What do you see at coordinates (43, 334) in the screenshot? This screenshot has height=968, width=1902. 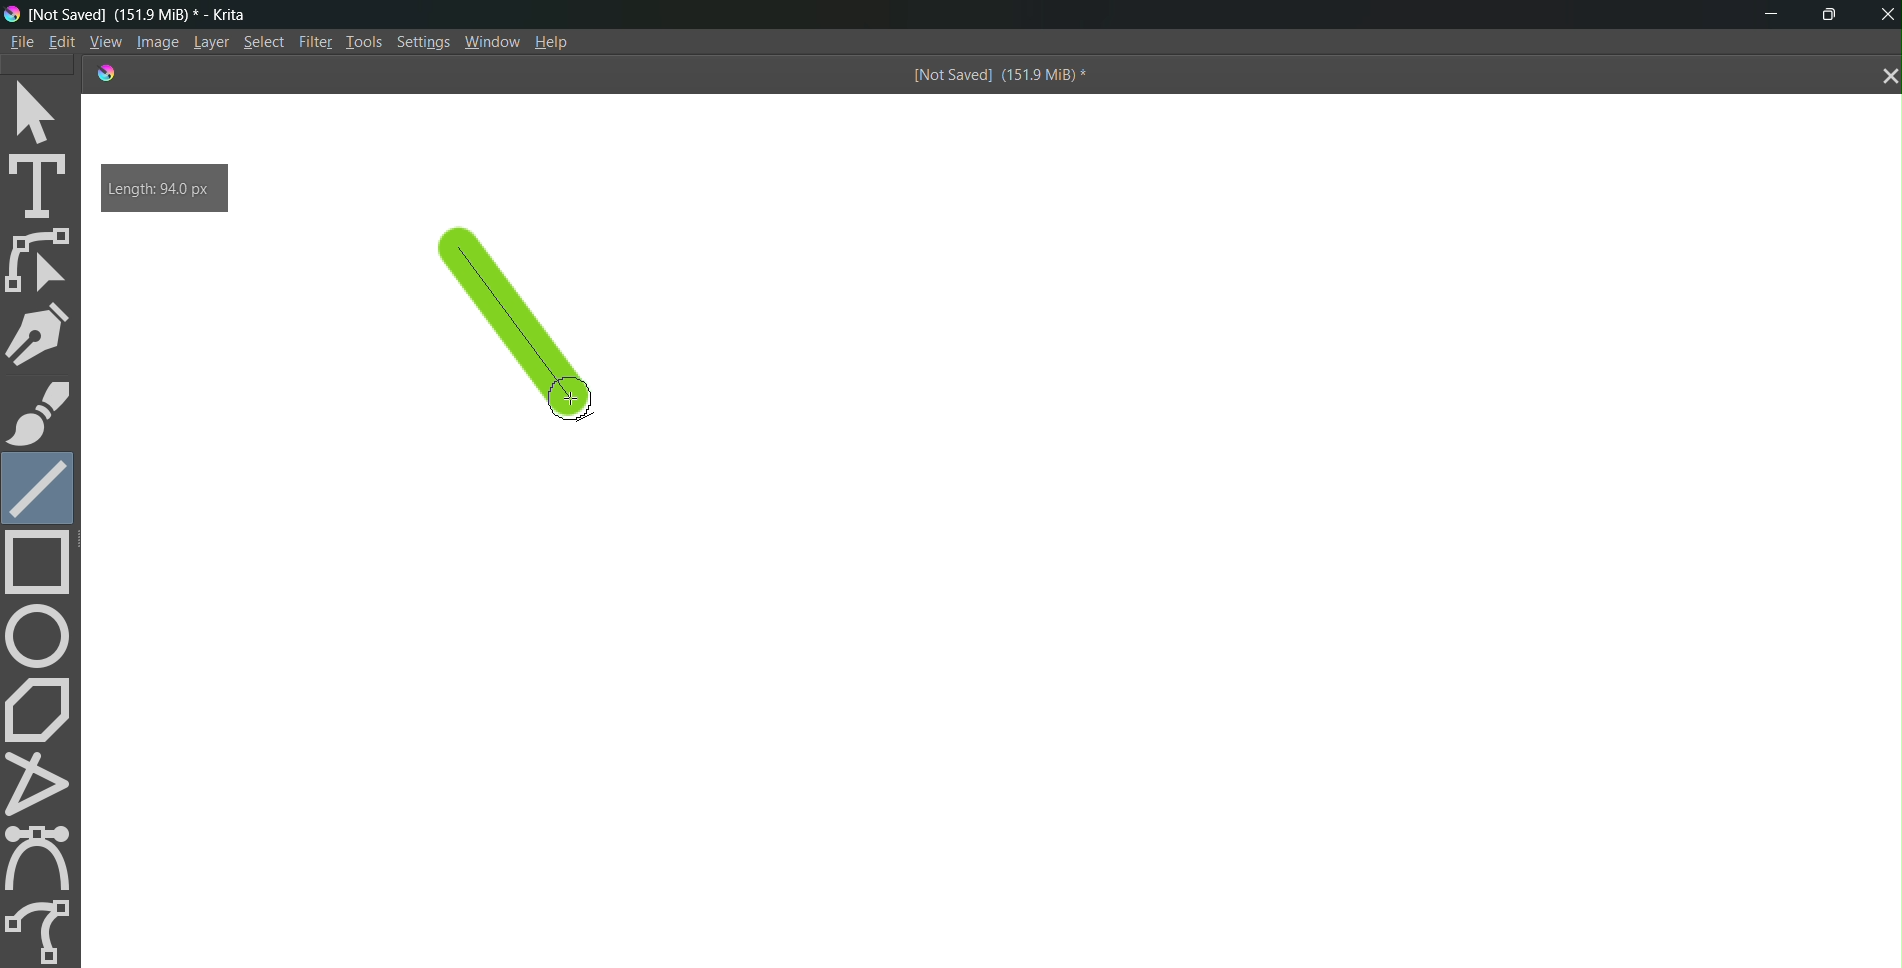 I see `pen` at bounding box center [43, 334].